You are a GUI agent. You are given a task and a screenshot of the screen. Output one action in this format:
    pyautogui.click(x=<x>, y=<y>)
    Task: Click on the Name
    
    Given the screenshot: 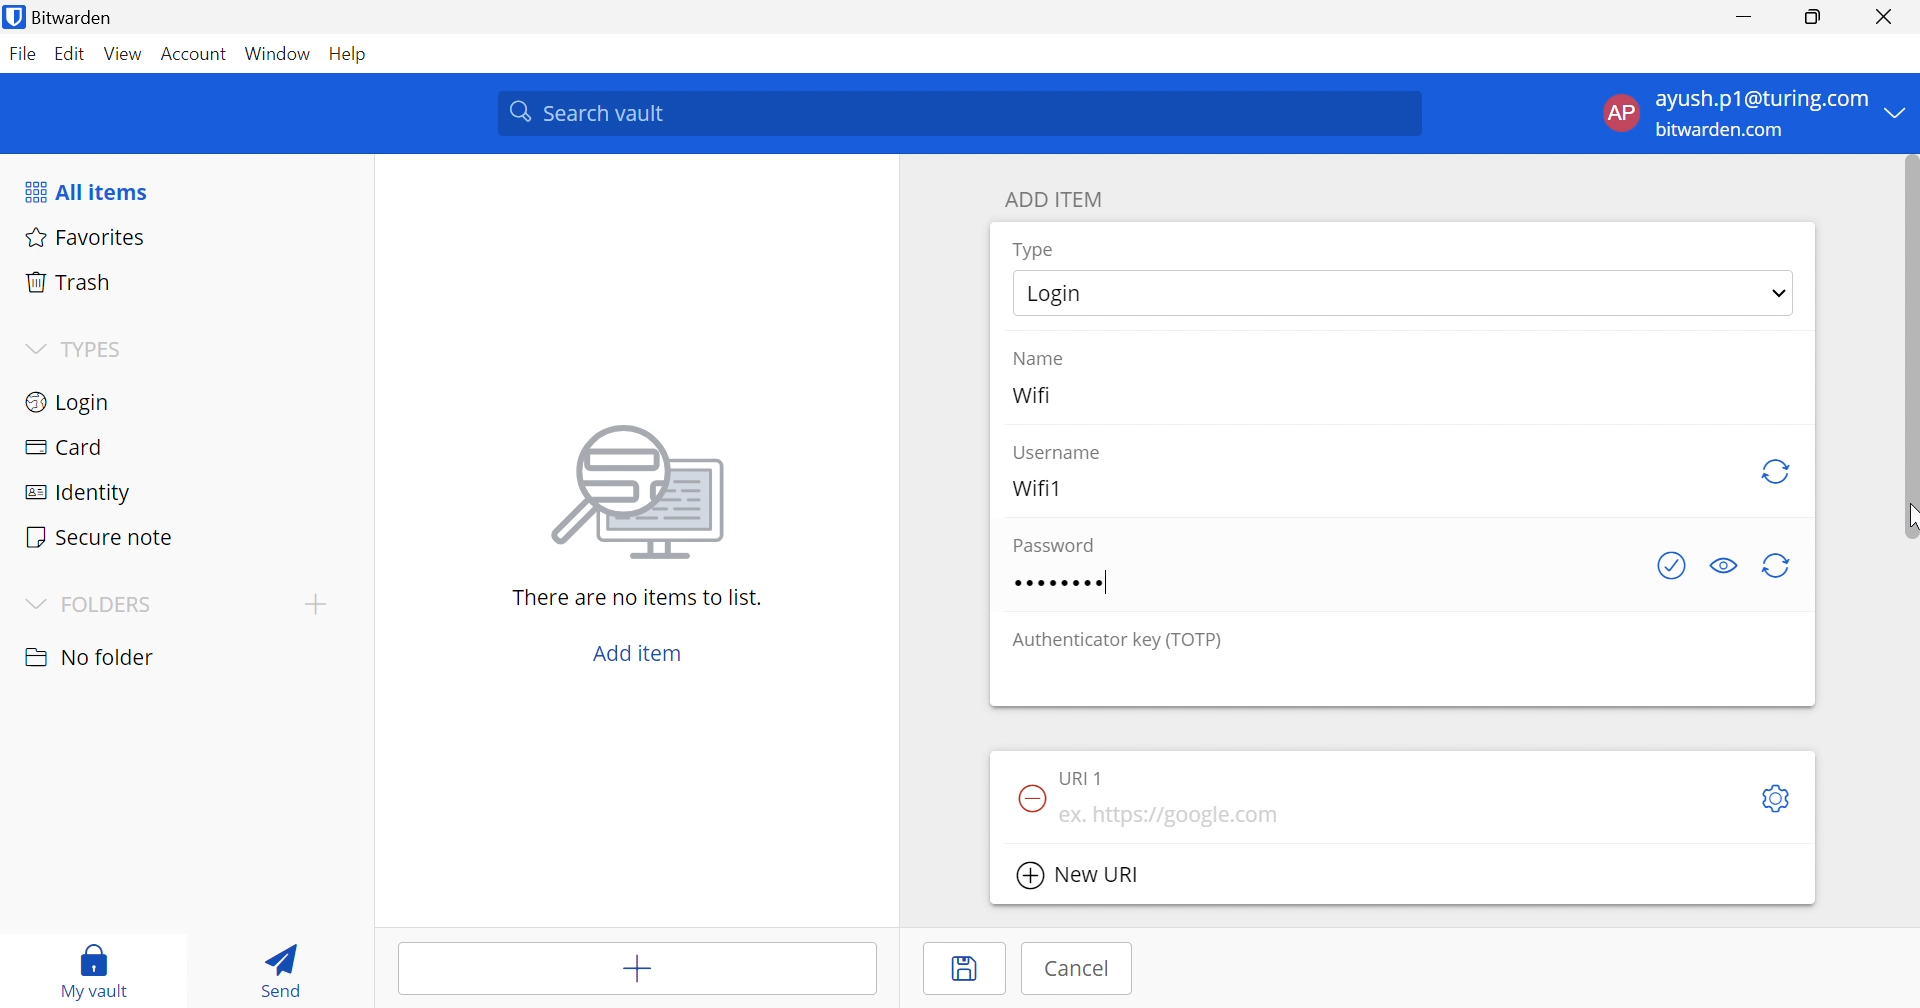 What is the action you would take?
    pyautogui.click(x=1037, y=359)
    